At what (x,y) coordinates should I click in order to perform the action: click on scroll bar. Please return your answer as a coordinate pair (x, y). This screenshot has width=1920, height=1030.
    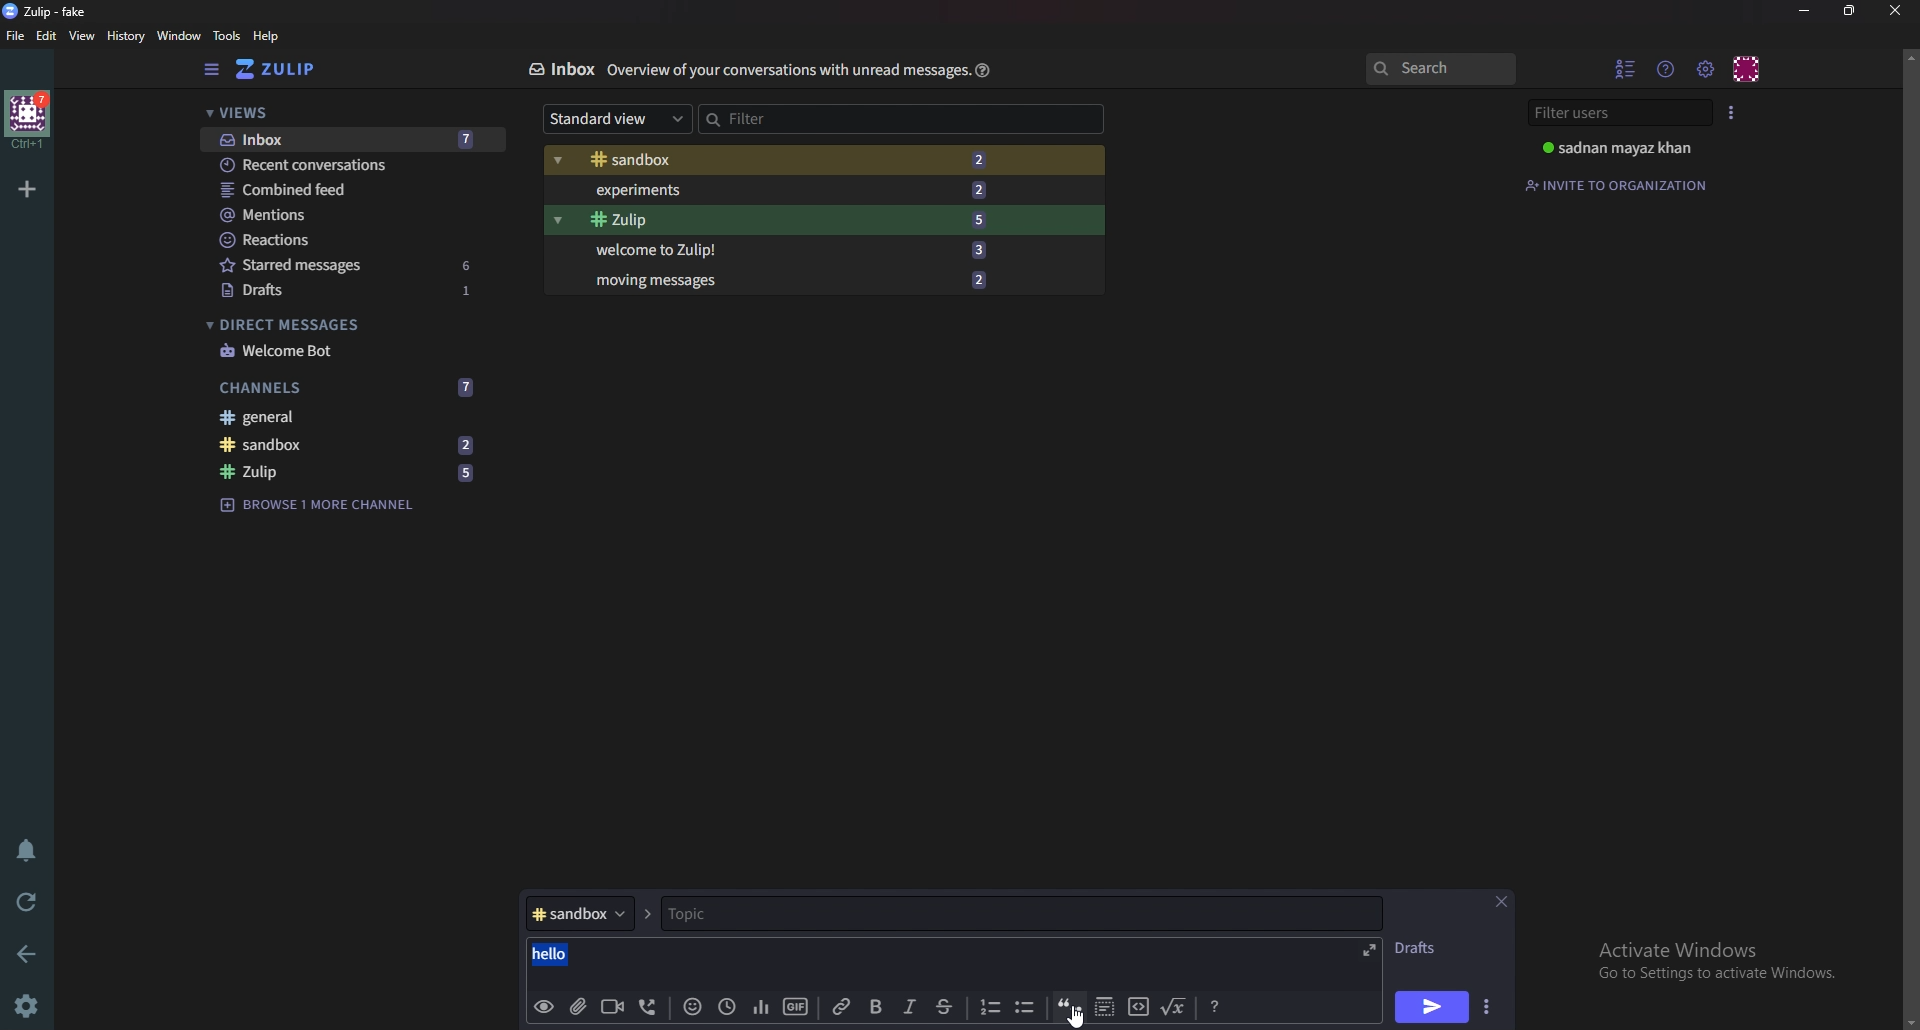
    Looking at the image, I should click on (1911, 537).